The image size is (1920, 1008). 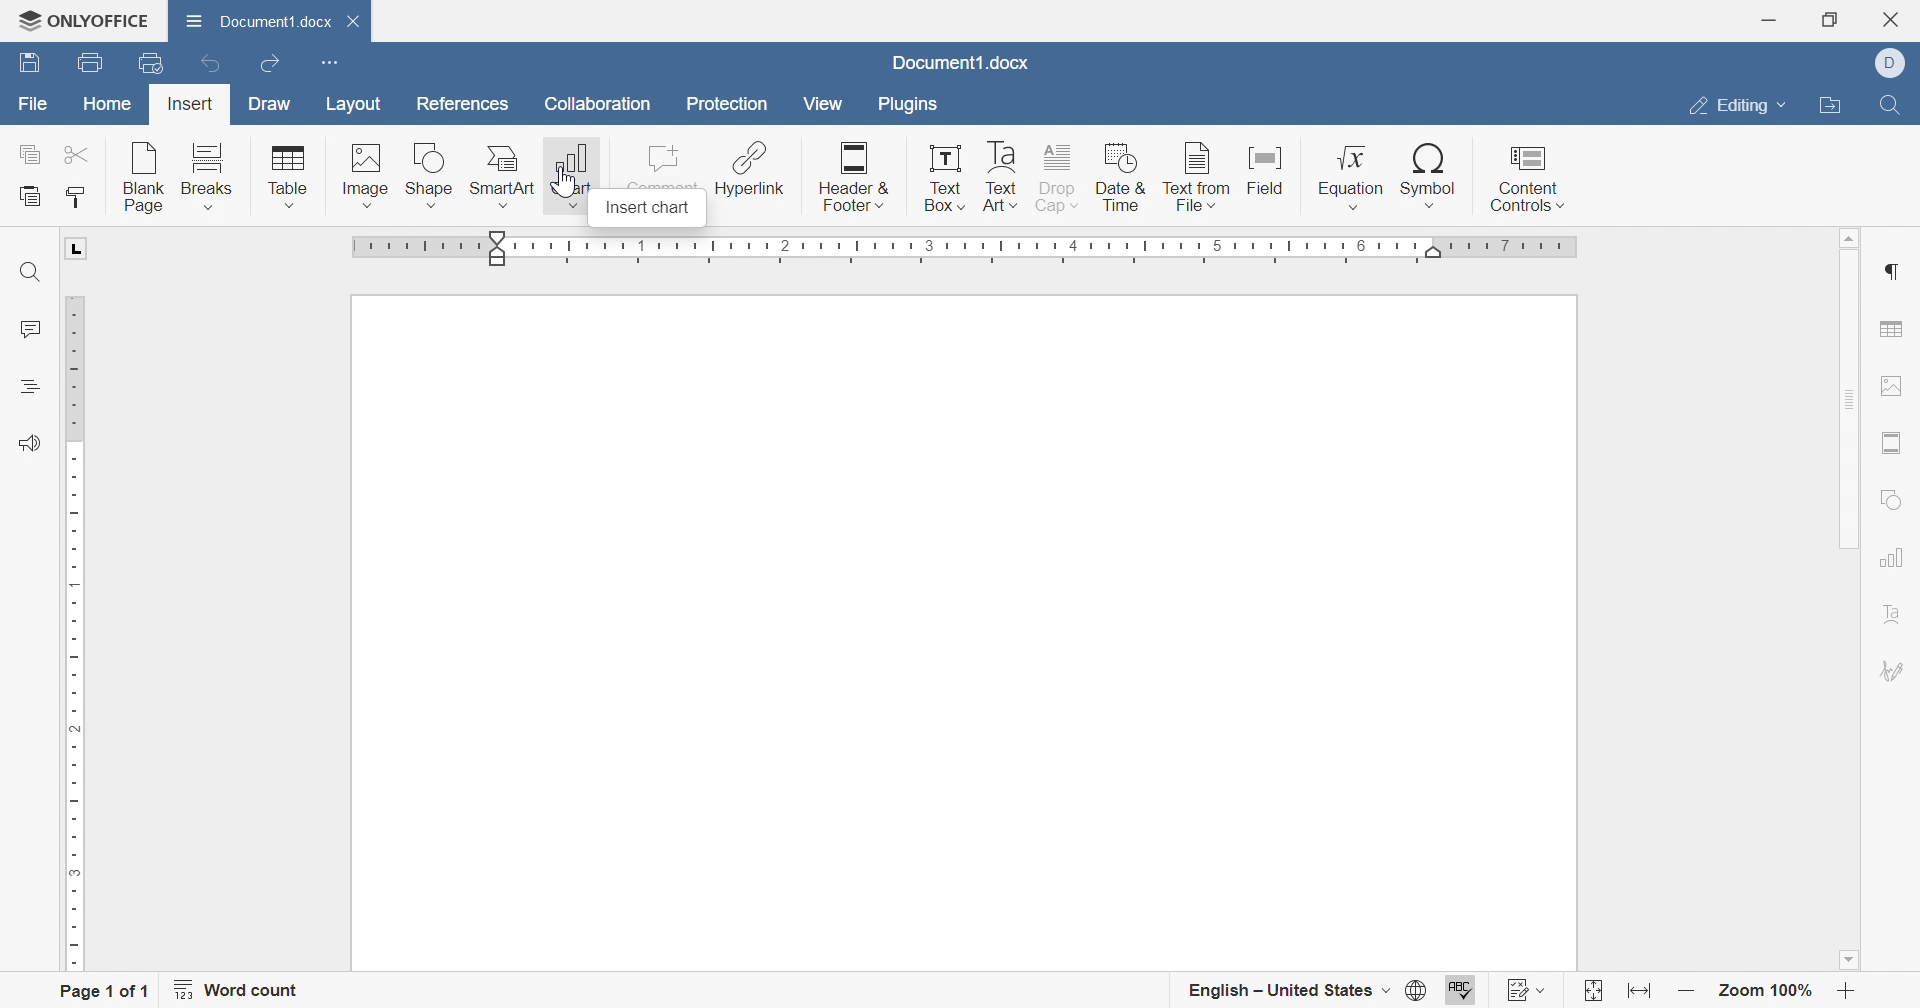 What do you see at coordinates (1893, 19) in the screenshot?
I see `Close` at bounding box center [1893, 19].